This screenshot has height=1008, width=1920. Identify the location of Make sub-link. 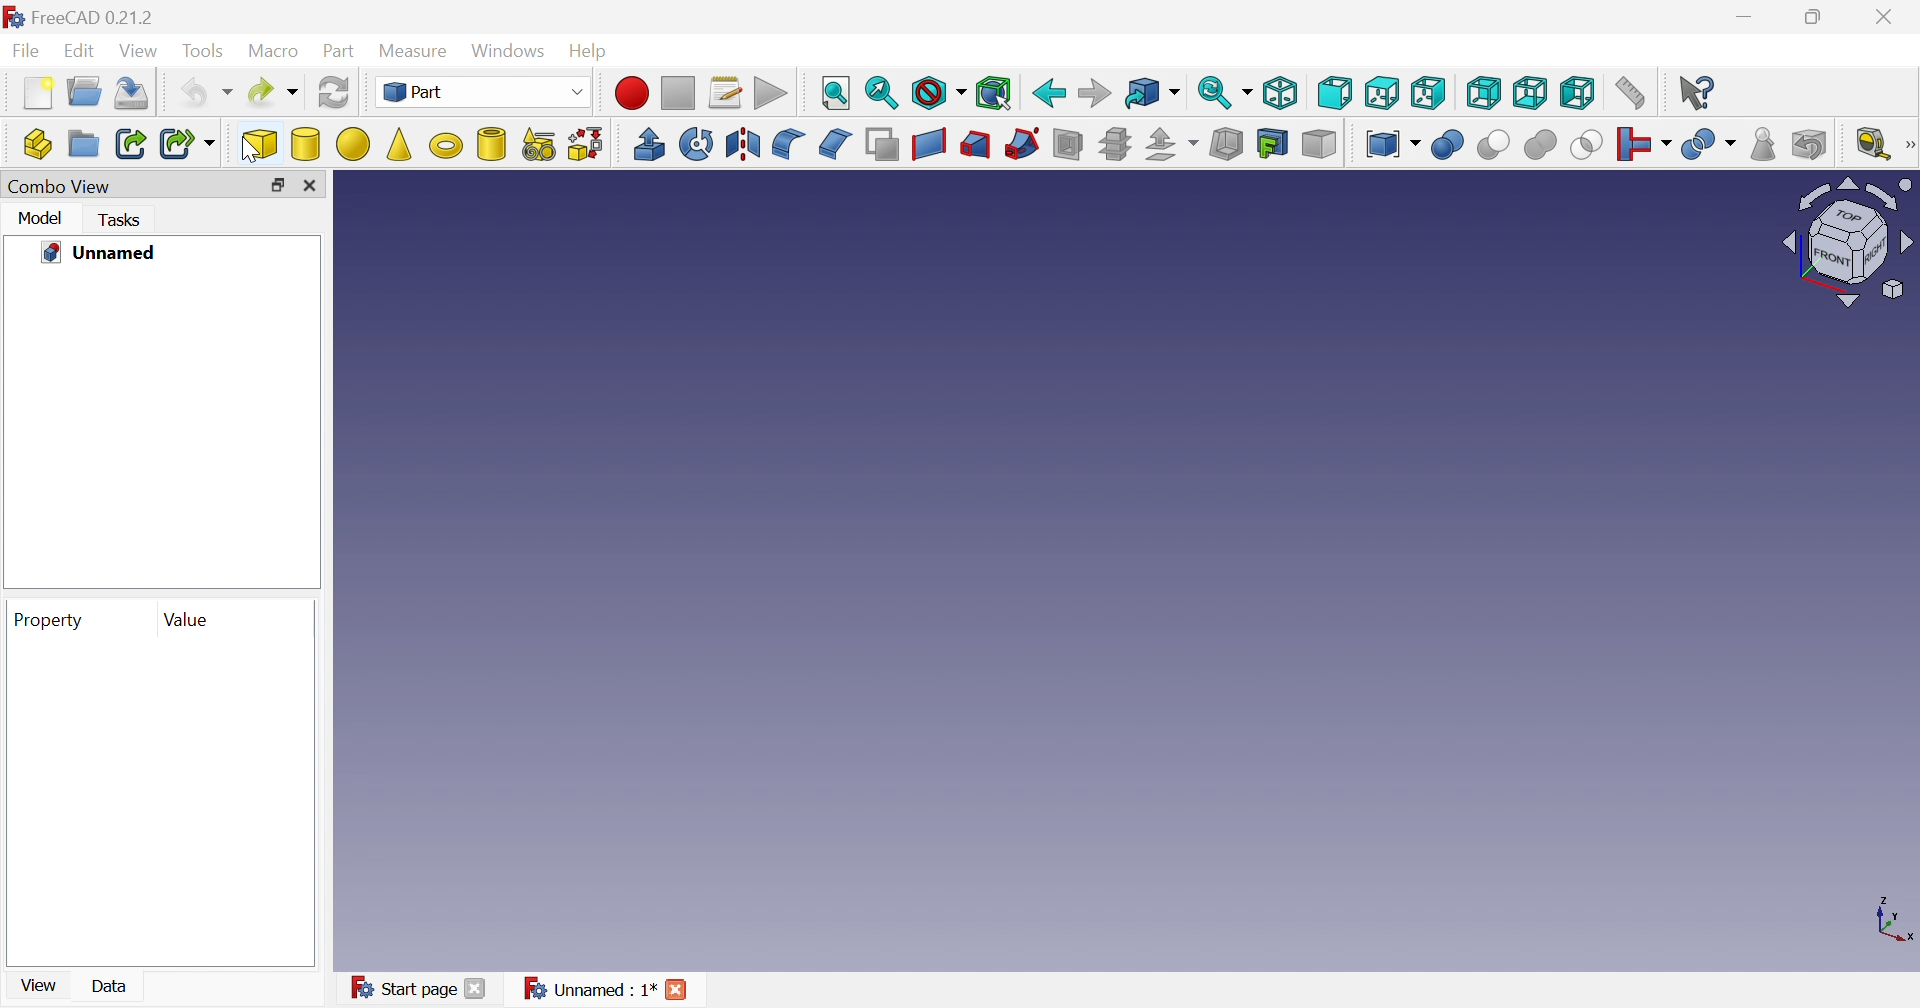
(186, 145).